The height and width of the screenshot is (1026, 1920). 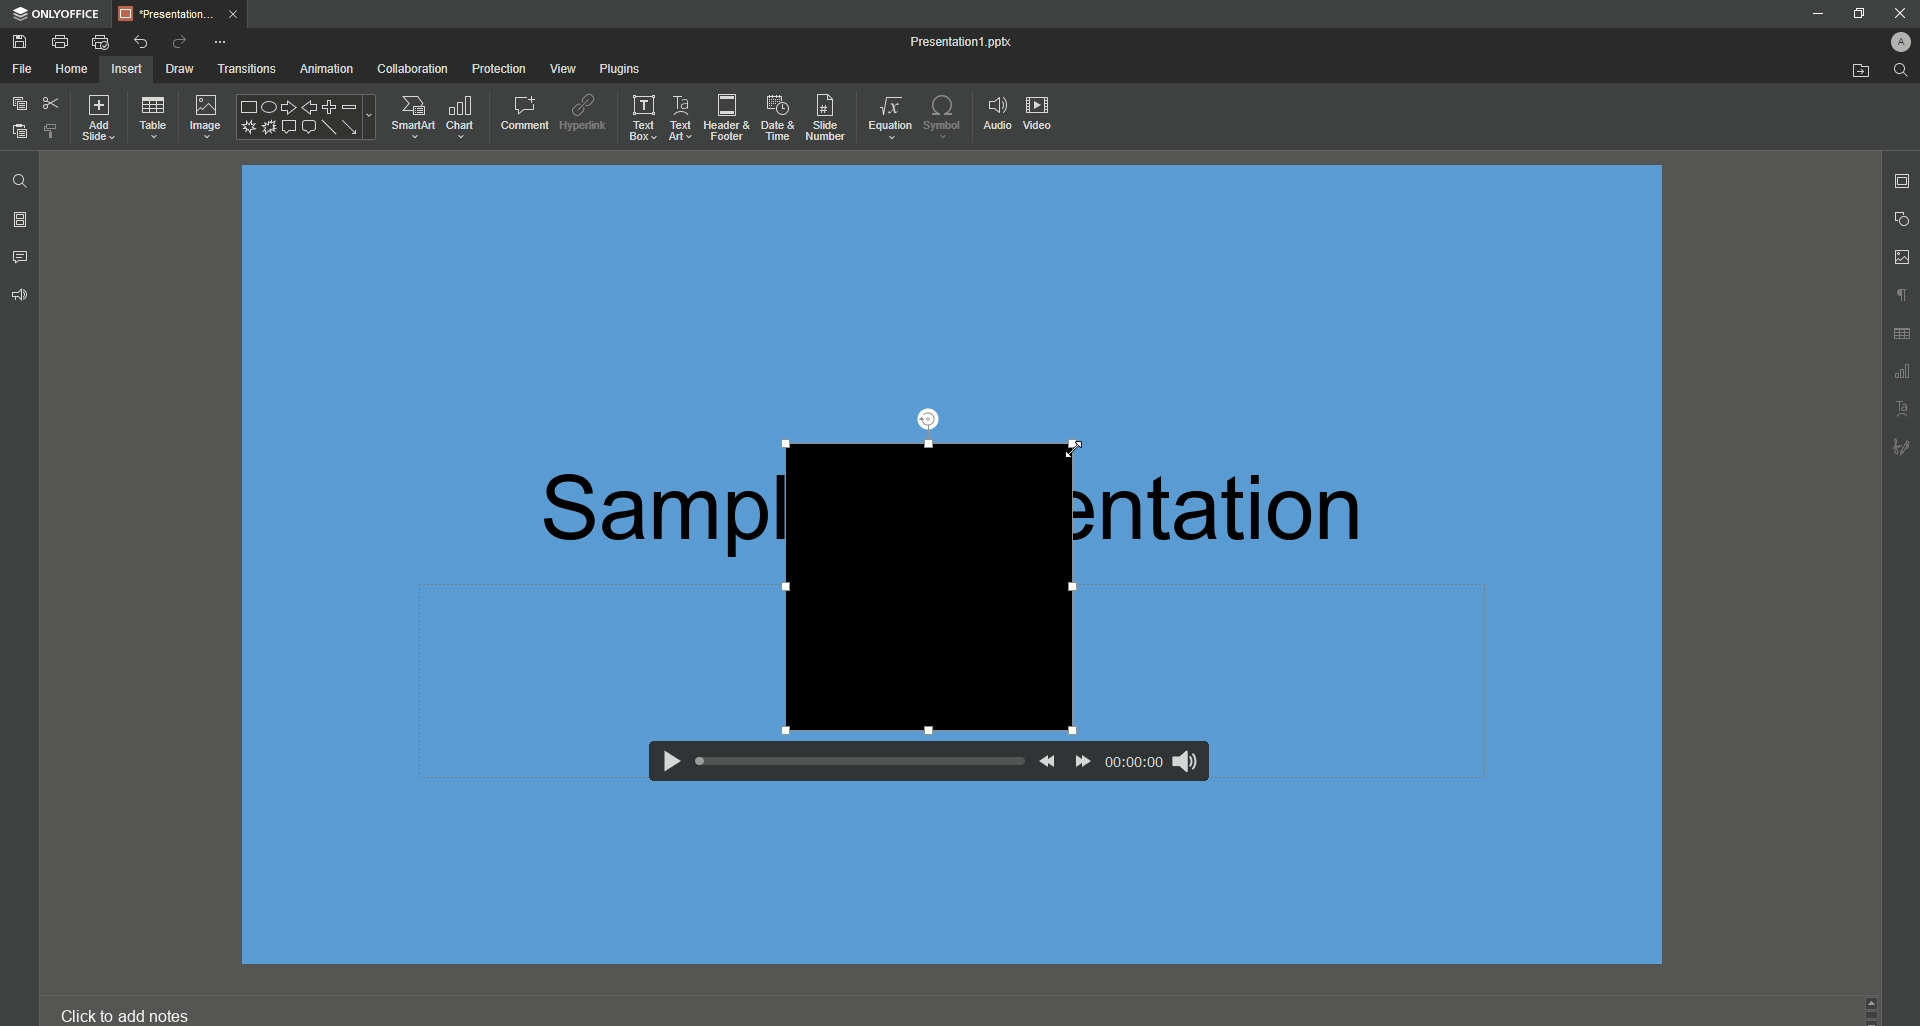 I want to click on Save, so click(x=18, y=41).